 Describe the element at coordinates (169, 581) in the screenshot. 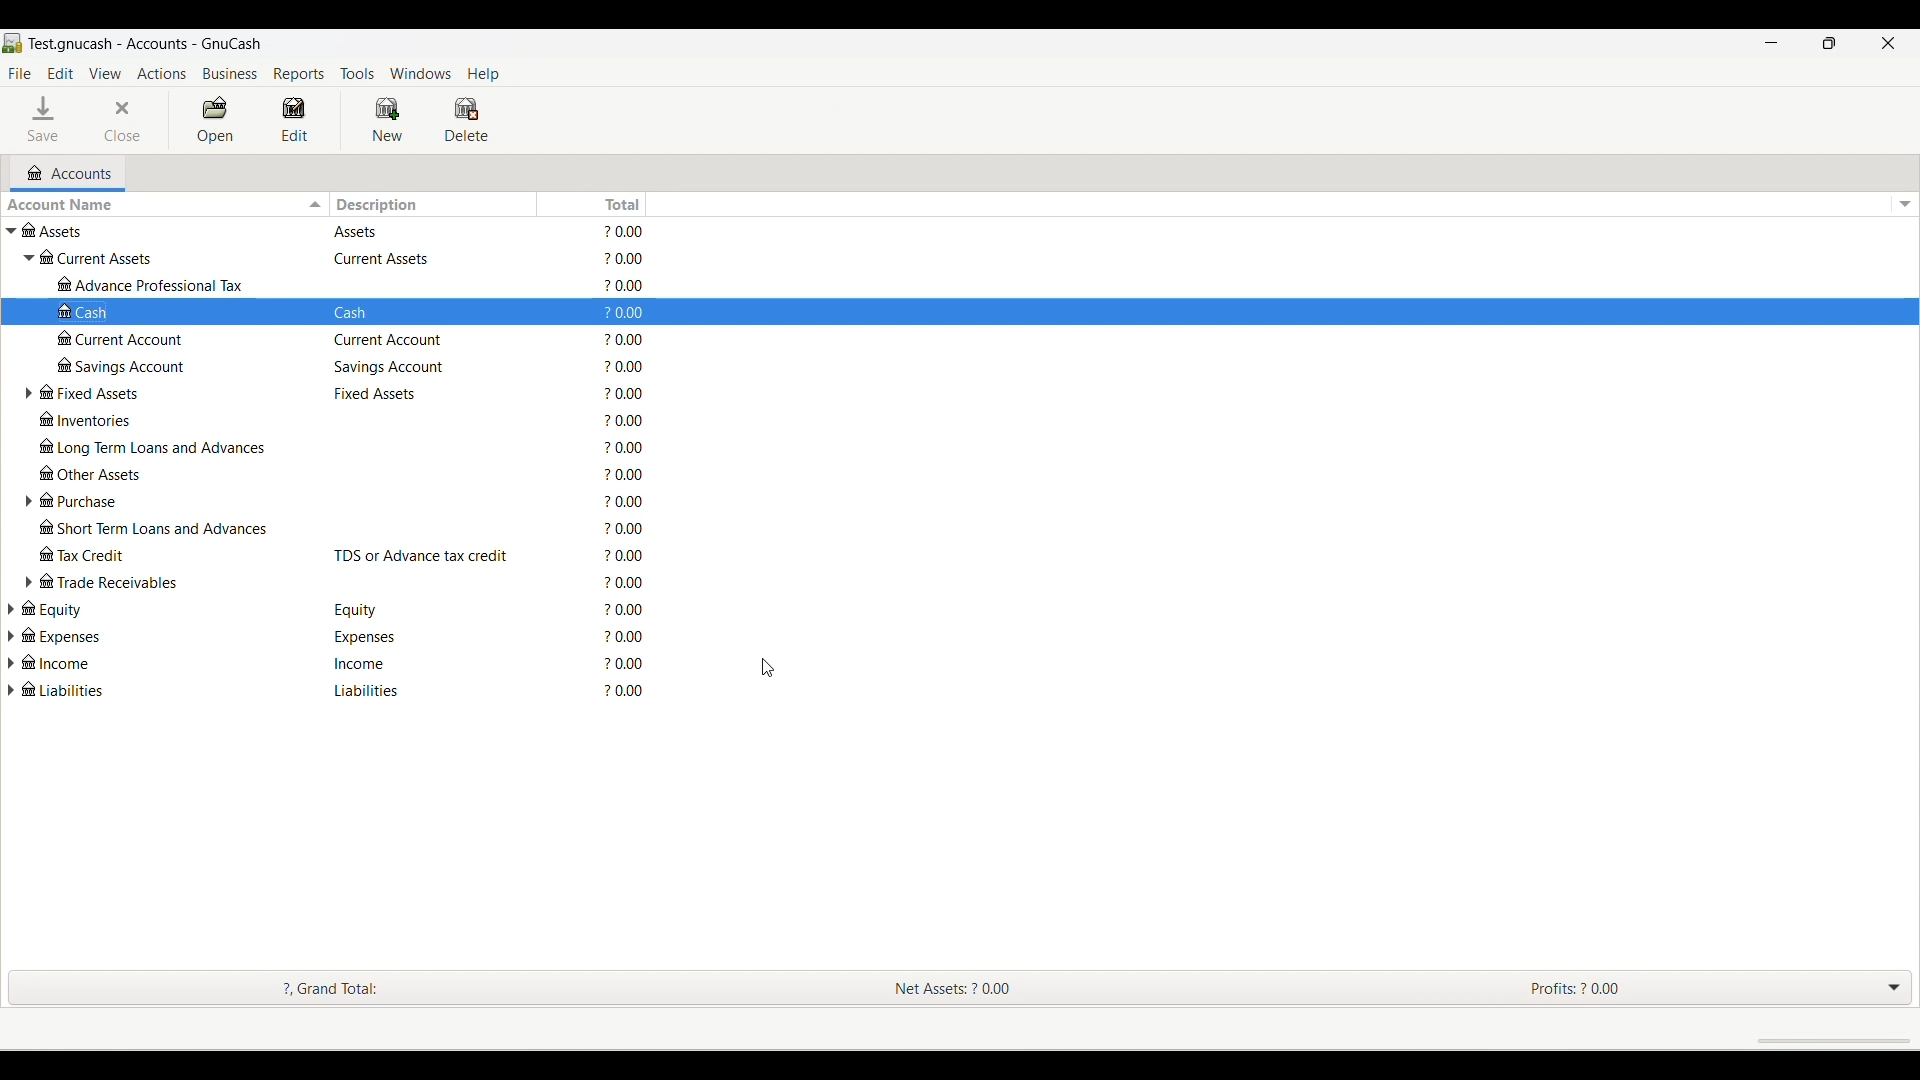

I see `Trade receivables` at that location.